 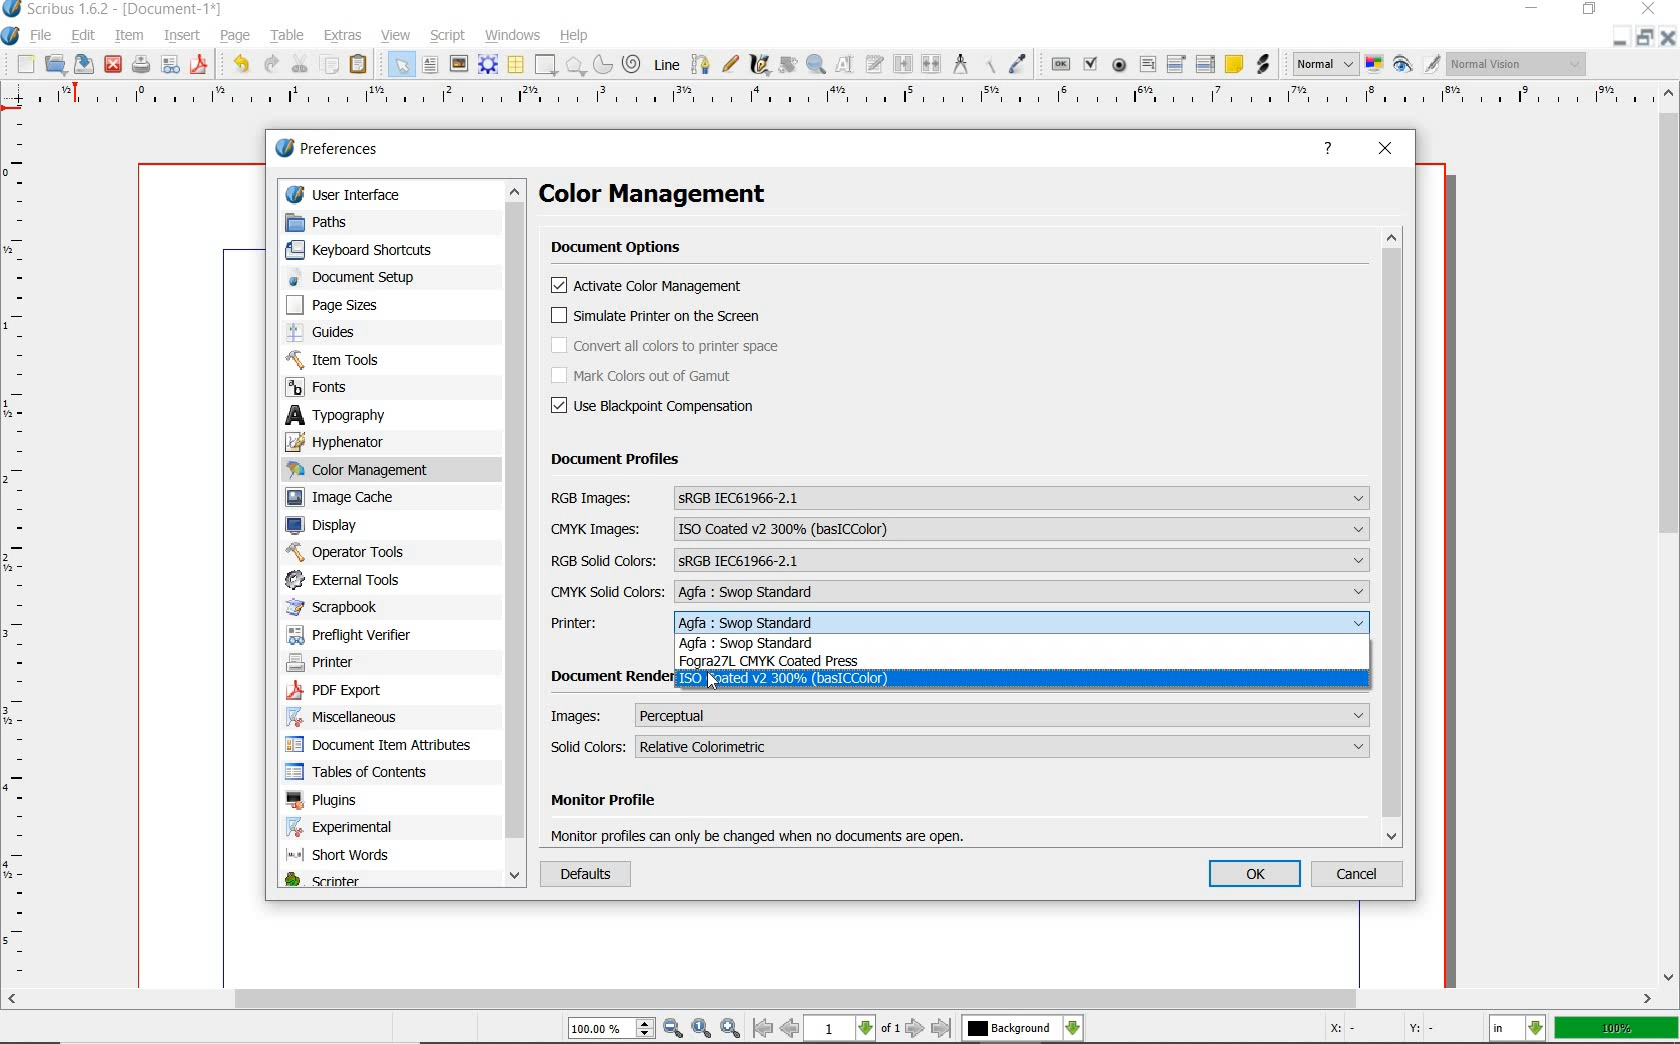 I want to click on Fogra27L CMYK Coated Press, so click(x=778, y=663).